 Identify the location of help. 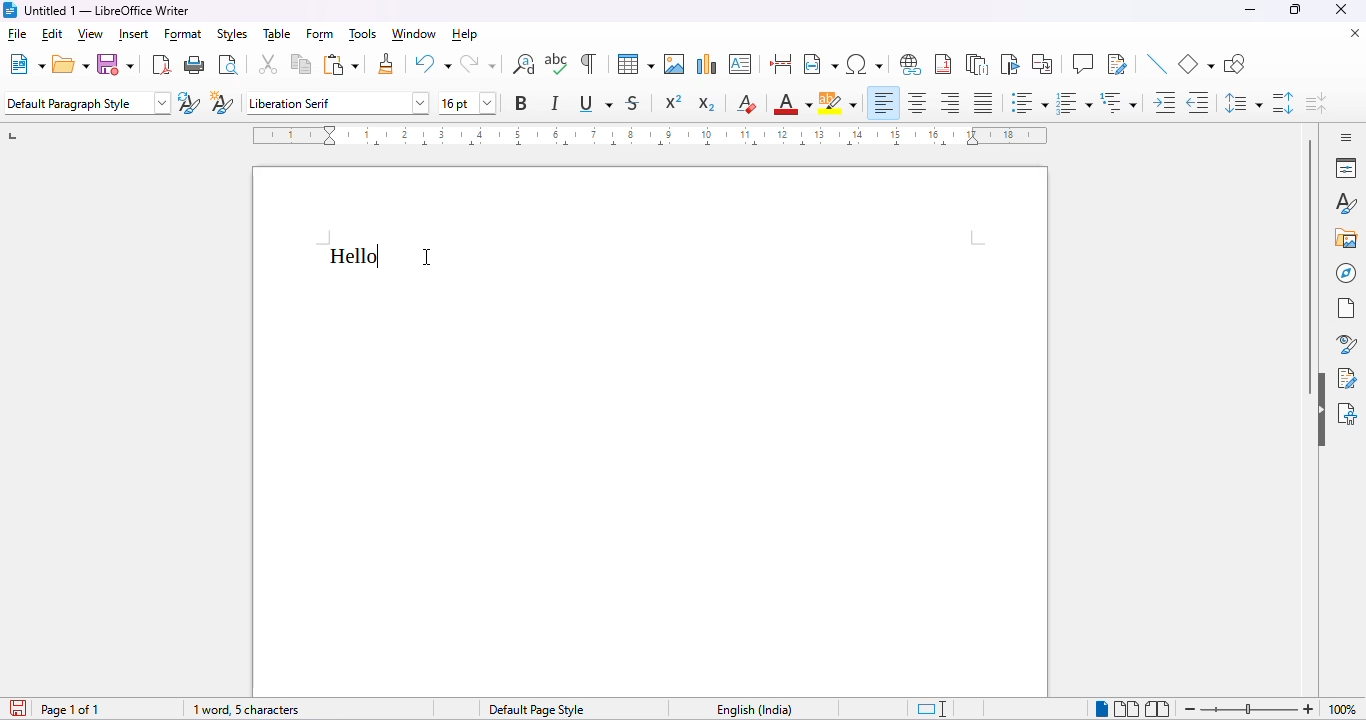
(464, 35).